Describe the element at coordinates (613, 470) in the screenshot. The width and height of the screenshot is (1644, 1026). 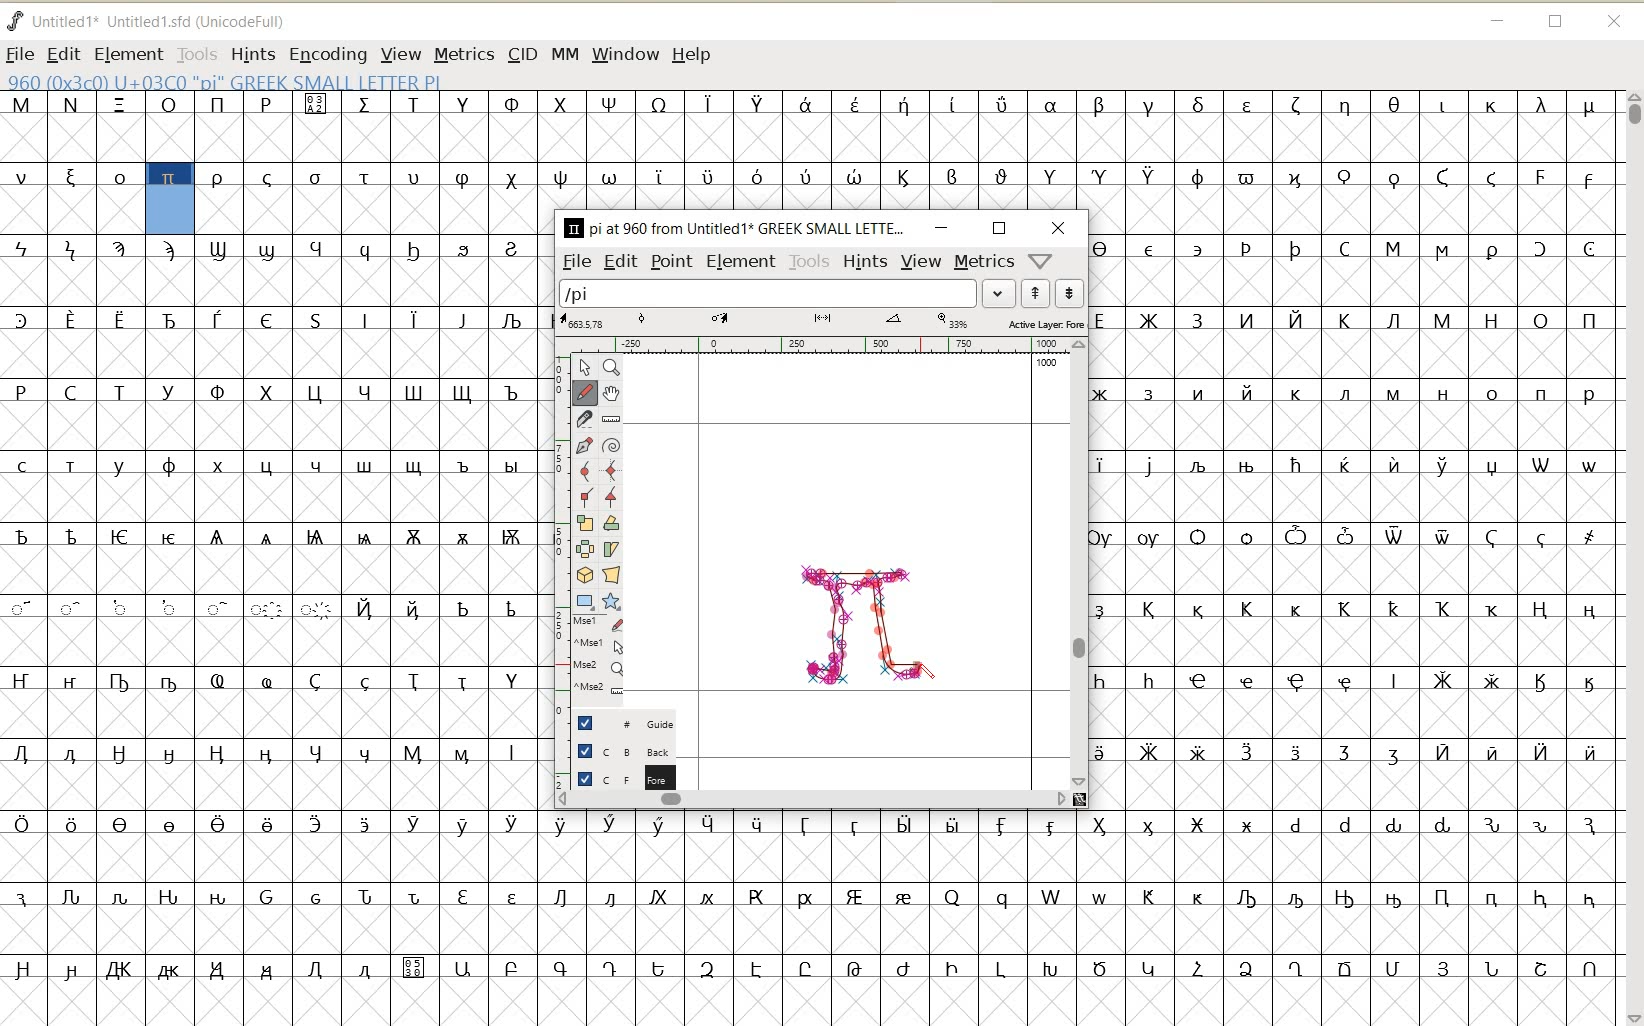
I see `add a curve point always either horizontal or vertical` at that location.